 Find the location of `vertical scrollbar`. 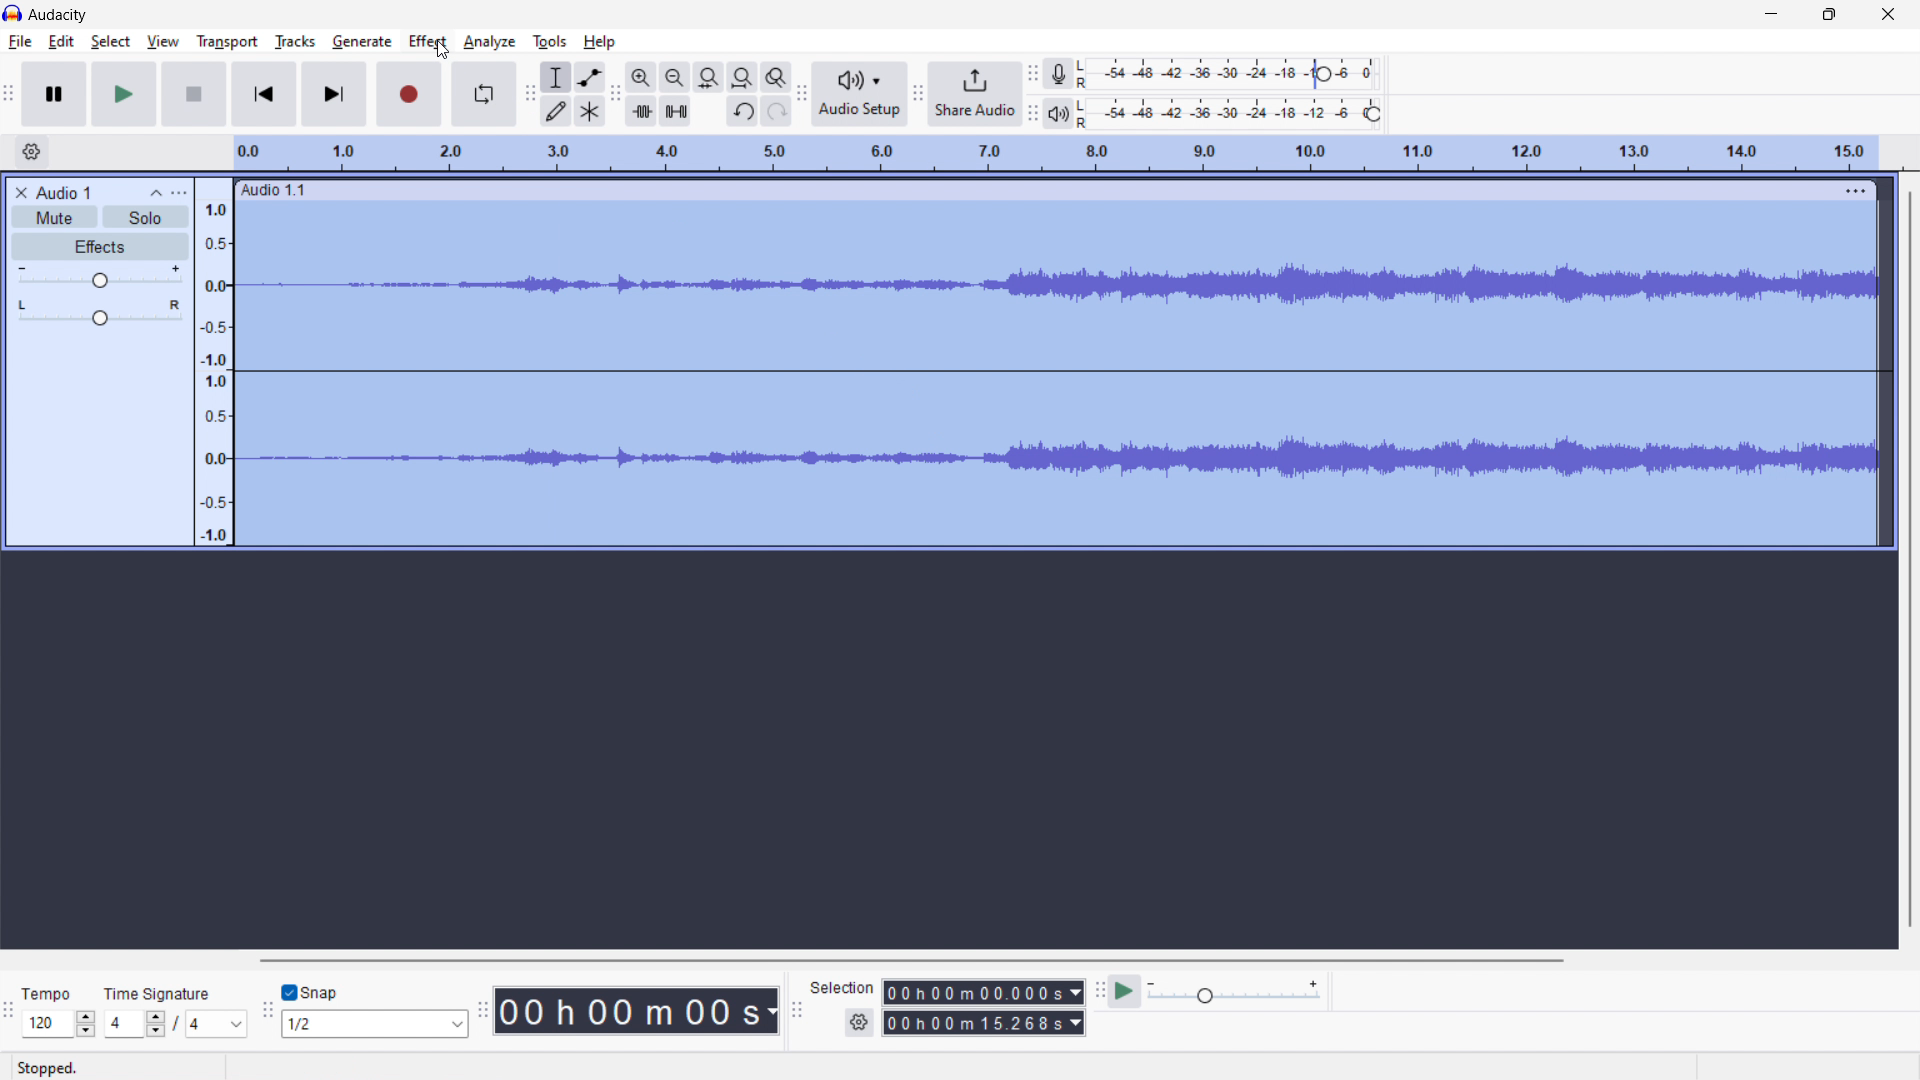

vertical scrollbar is located at coordinates (1912, 559).